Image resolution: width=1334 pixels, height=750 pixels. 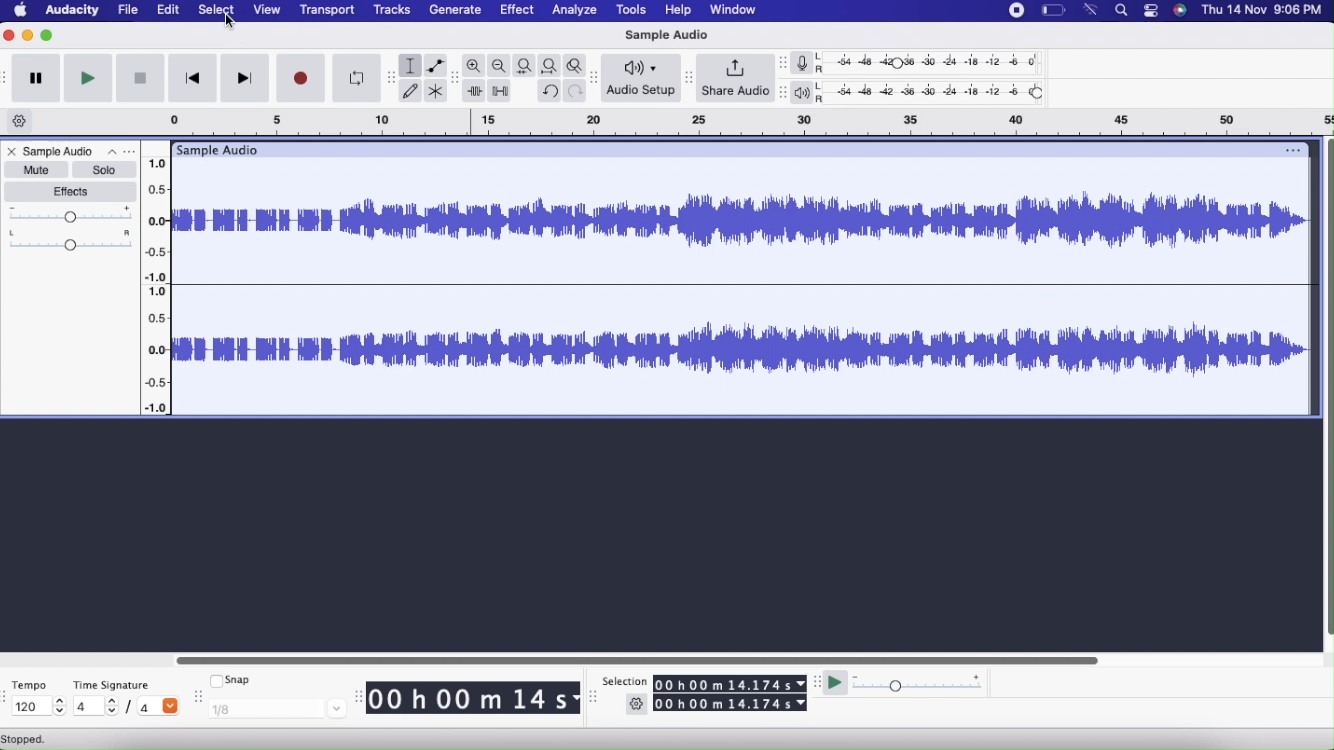 What do you see at coordinates (37, 79) in the screenshot?
I see `Pause` at bounding box center [37, 79].